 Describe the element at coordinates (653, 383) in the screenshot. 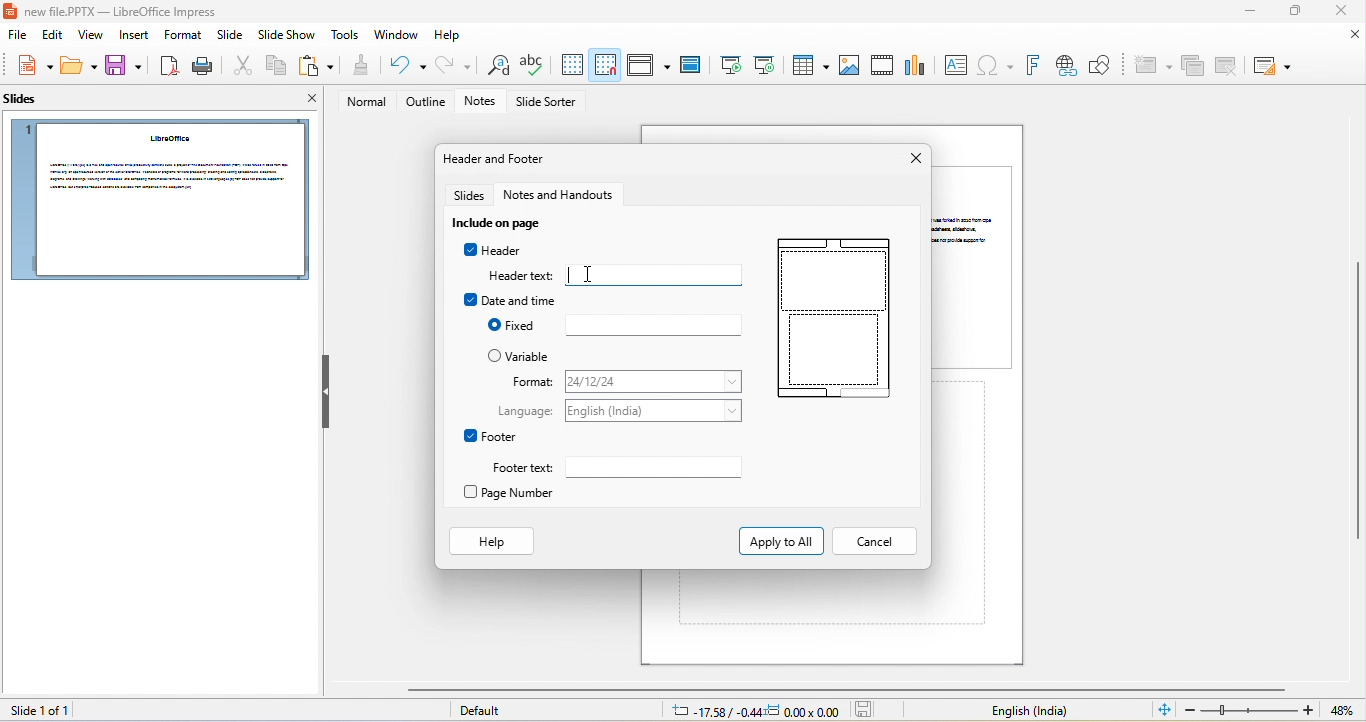

I see `format` at that location.